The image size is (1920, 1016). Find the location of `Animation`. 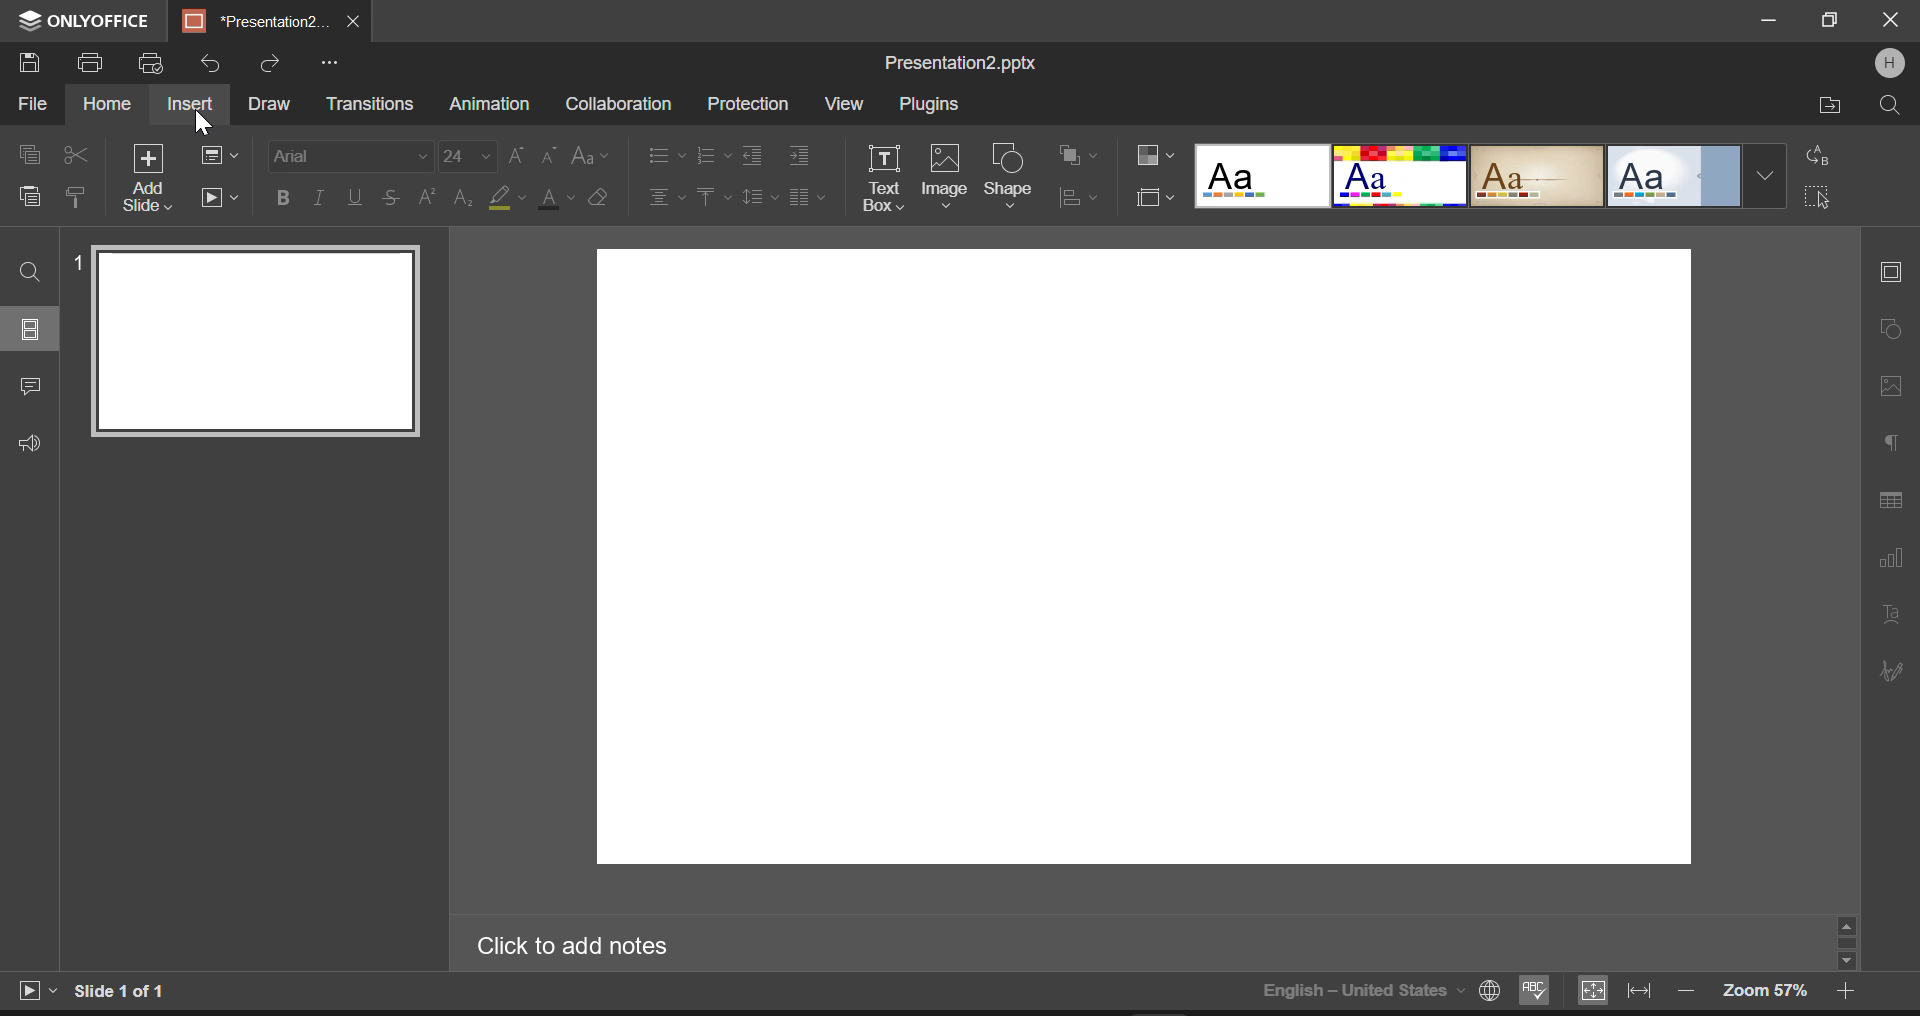

Animation is located at coordinates (488, 105).